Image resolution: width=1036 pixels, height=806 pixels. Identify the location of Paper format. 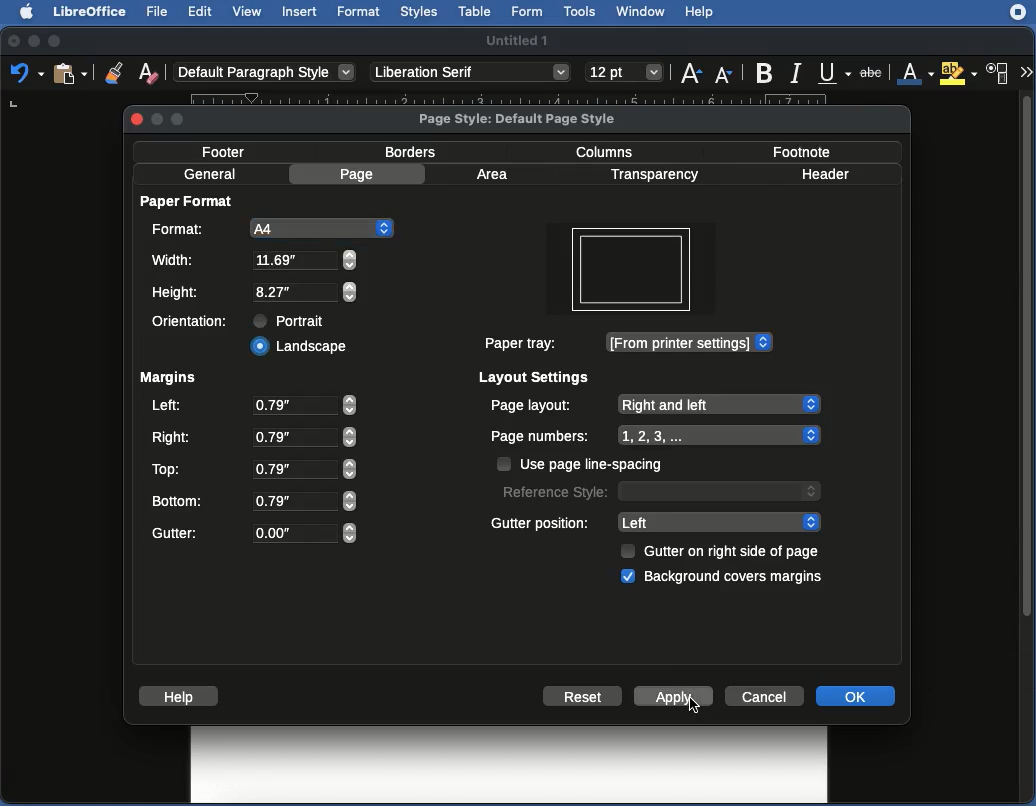
(191, 205).